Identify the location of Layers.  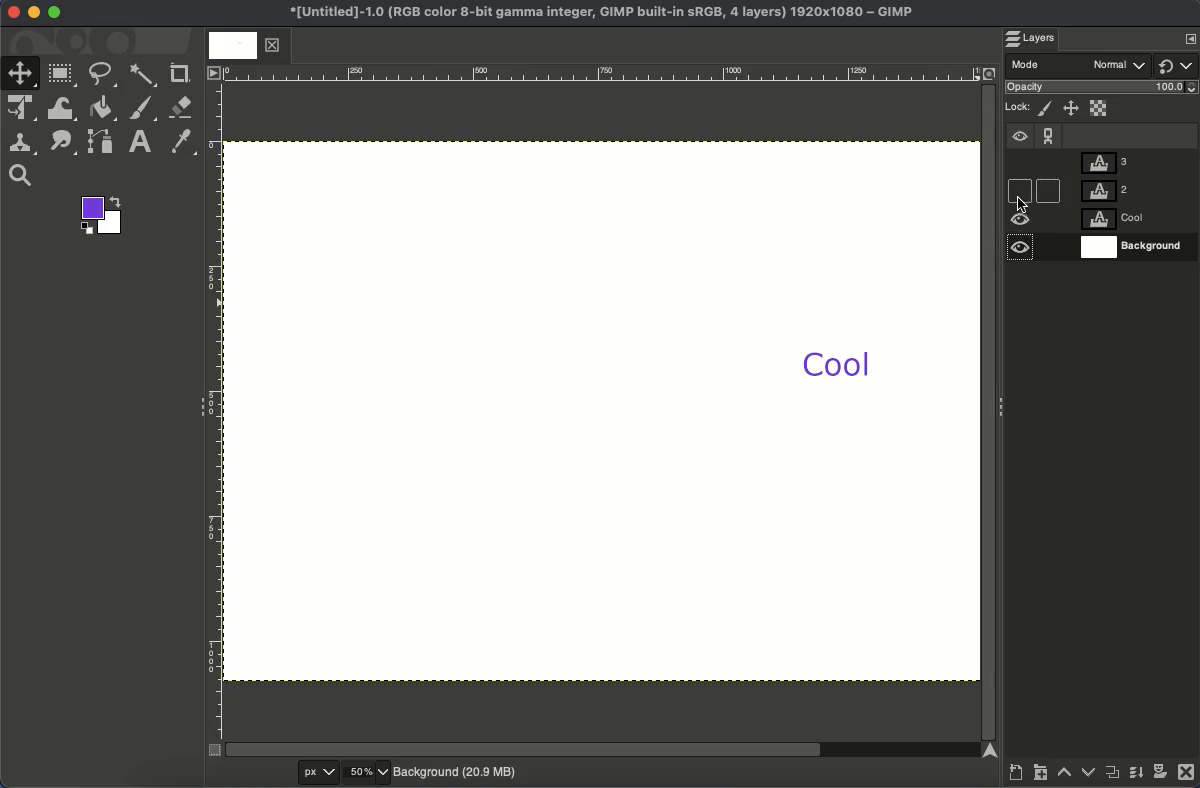
(1039, 39).